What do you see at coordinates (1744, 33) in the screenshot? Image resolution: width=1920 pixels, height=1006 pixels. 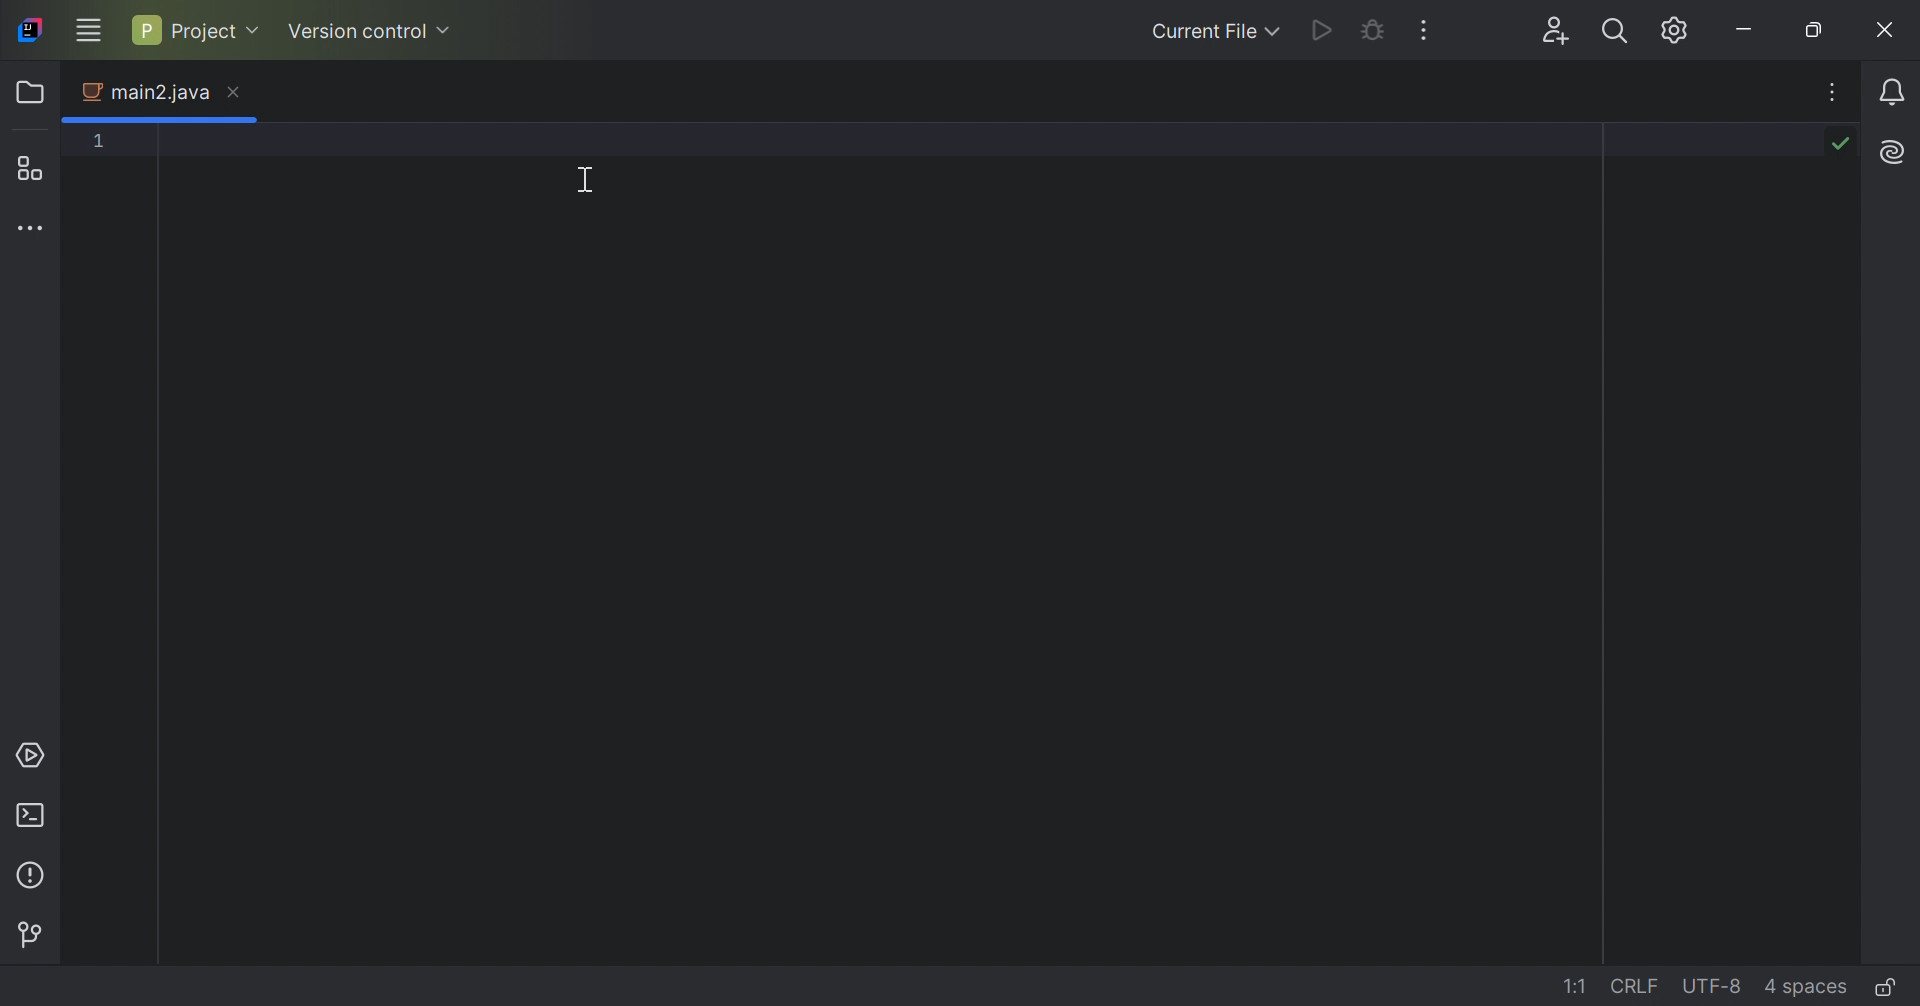 I see `Minimize` at bounding box center [1744, 33].